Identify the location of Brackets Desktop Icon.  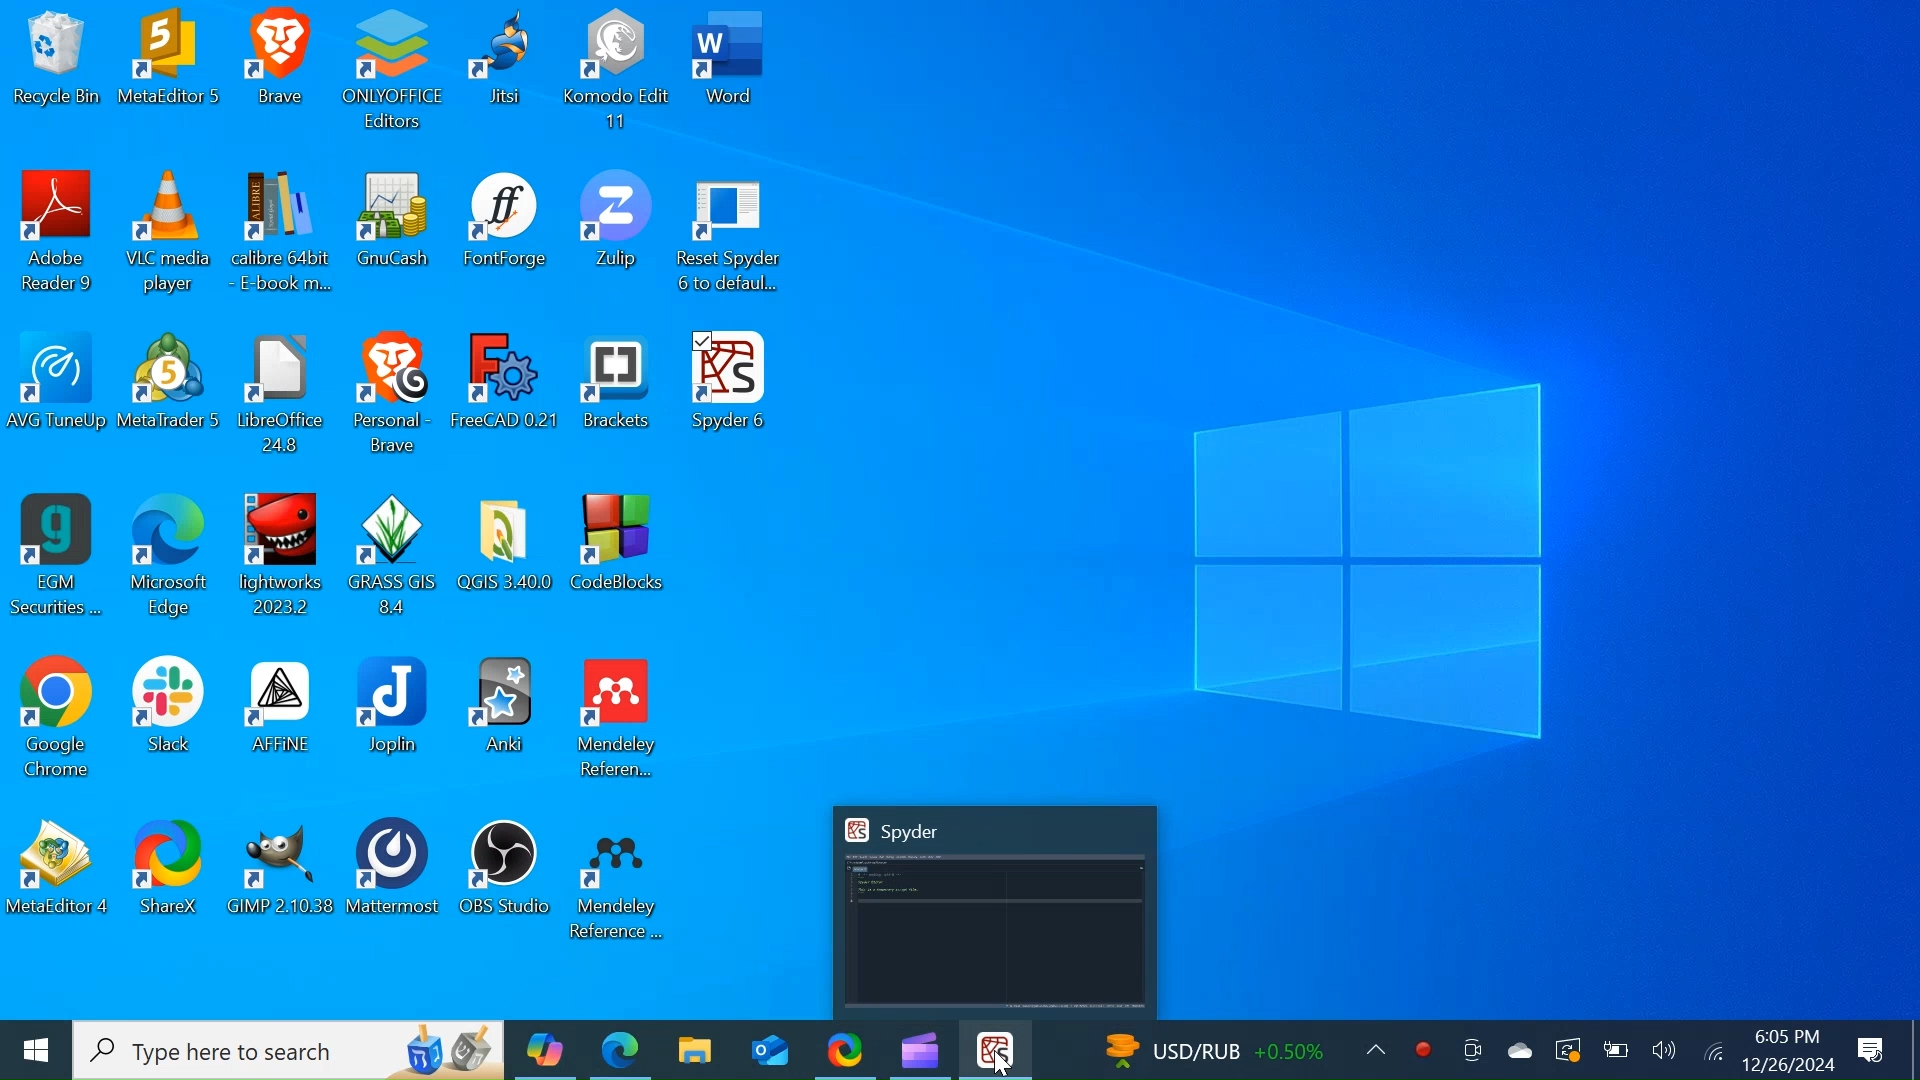
(616, 397).